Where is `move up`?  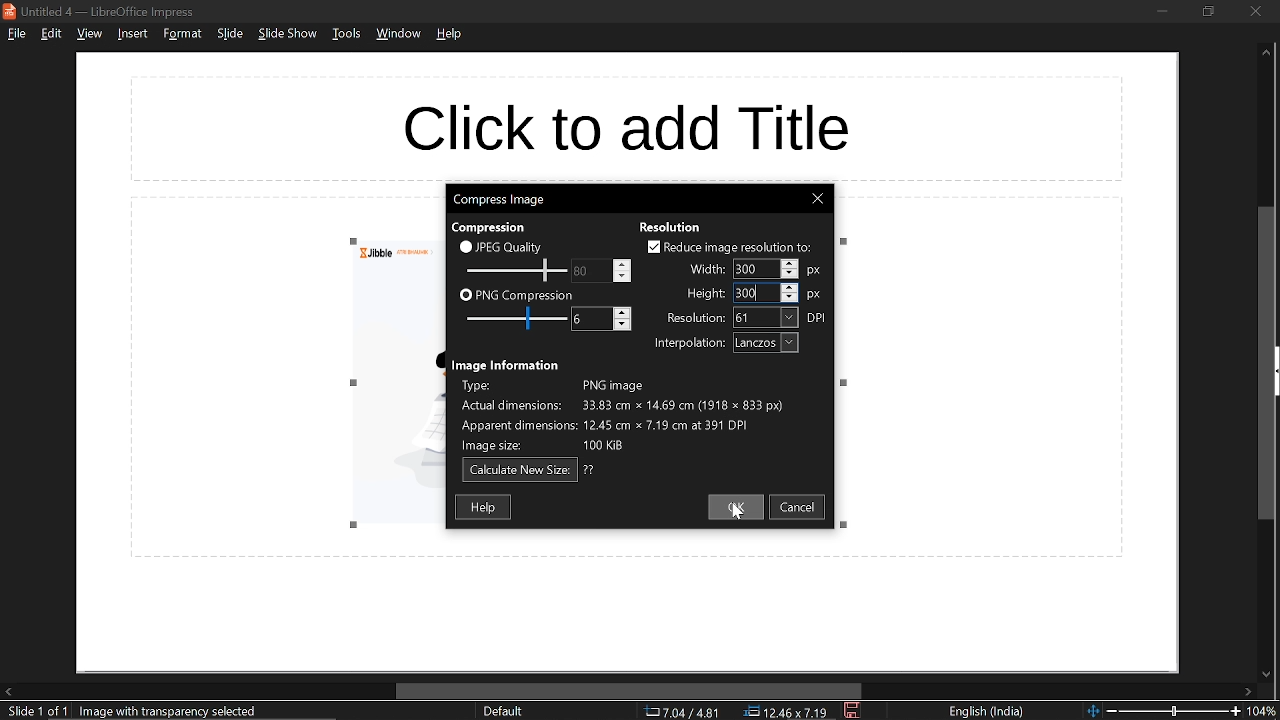 move up is located at coordinates (1266, 56).